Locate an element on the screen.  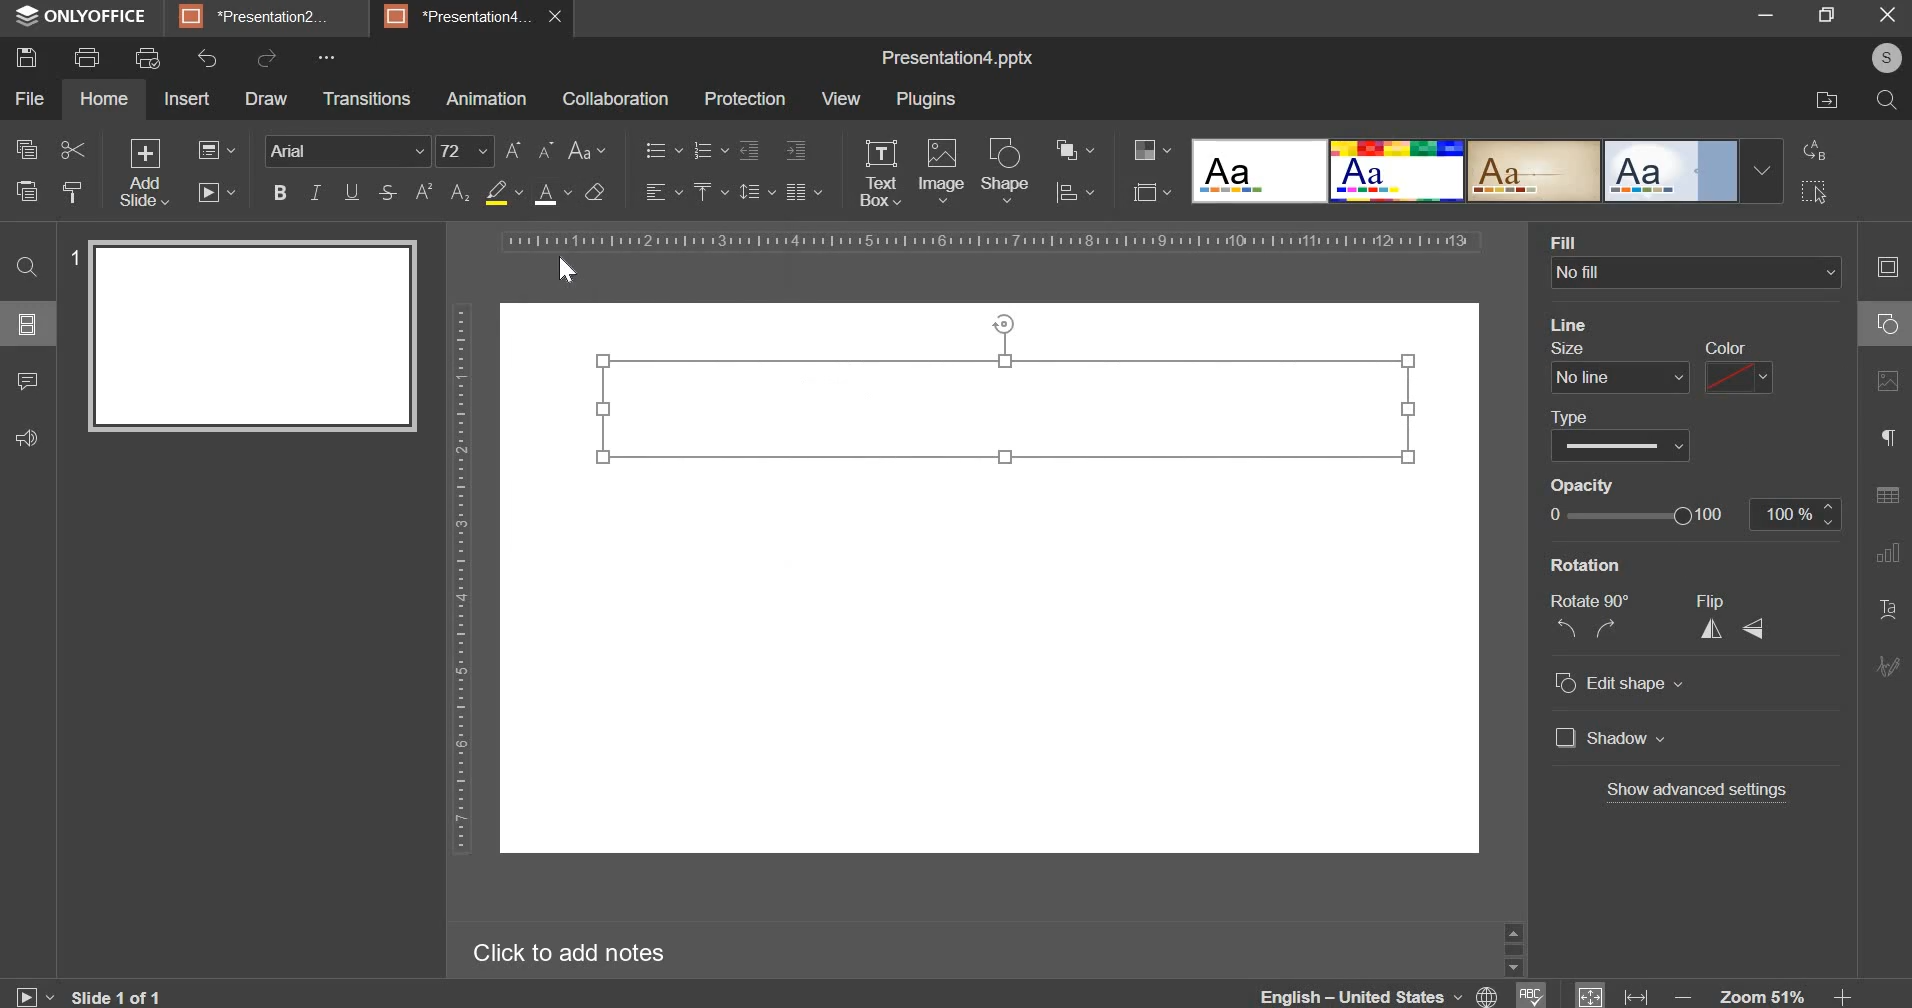
Slide 1 of 1 is located at coordinates (125, 994).